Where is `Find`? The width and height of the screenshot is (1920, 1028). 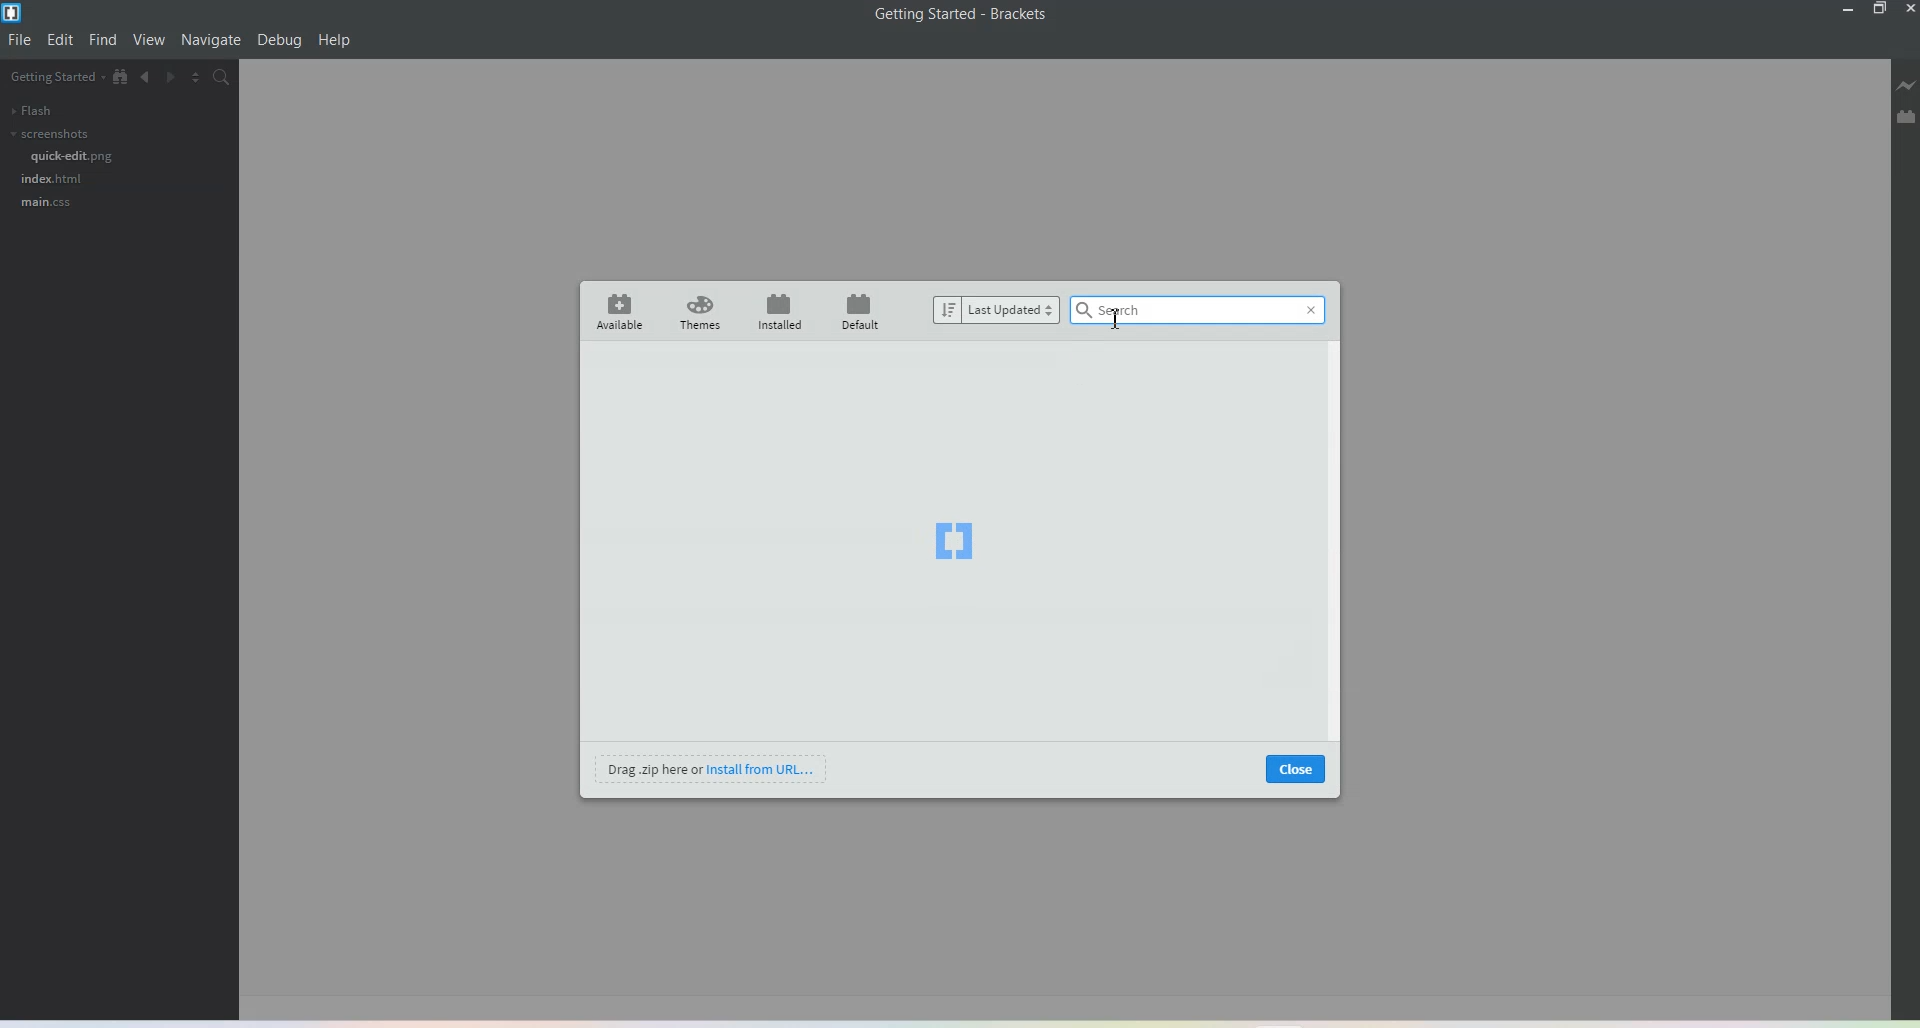 Find is located at coordinates (103, 40).